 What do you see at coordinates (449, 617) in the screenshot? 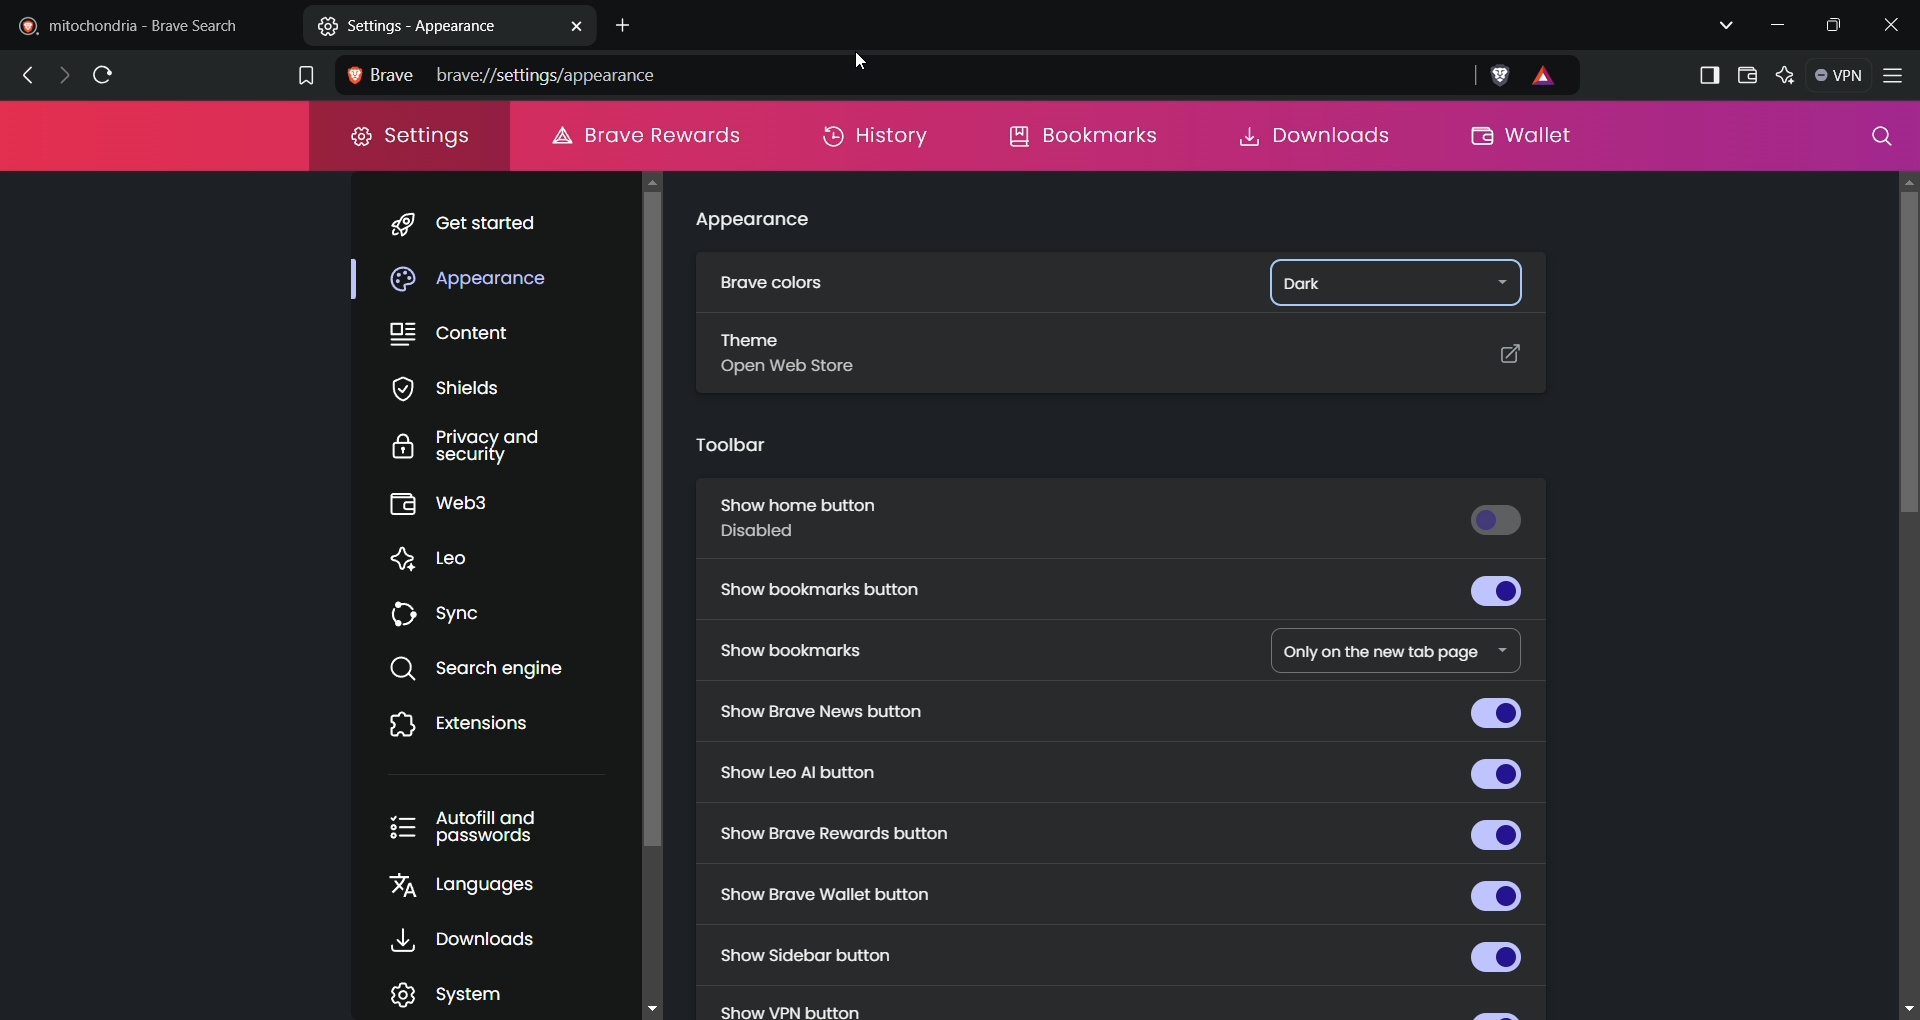
I see `sync` at bounding box center [449, 617].